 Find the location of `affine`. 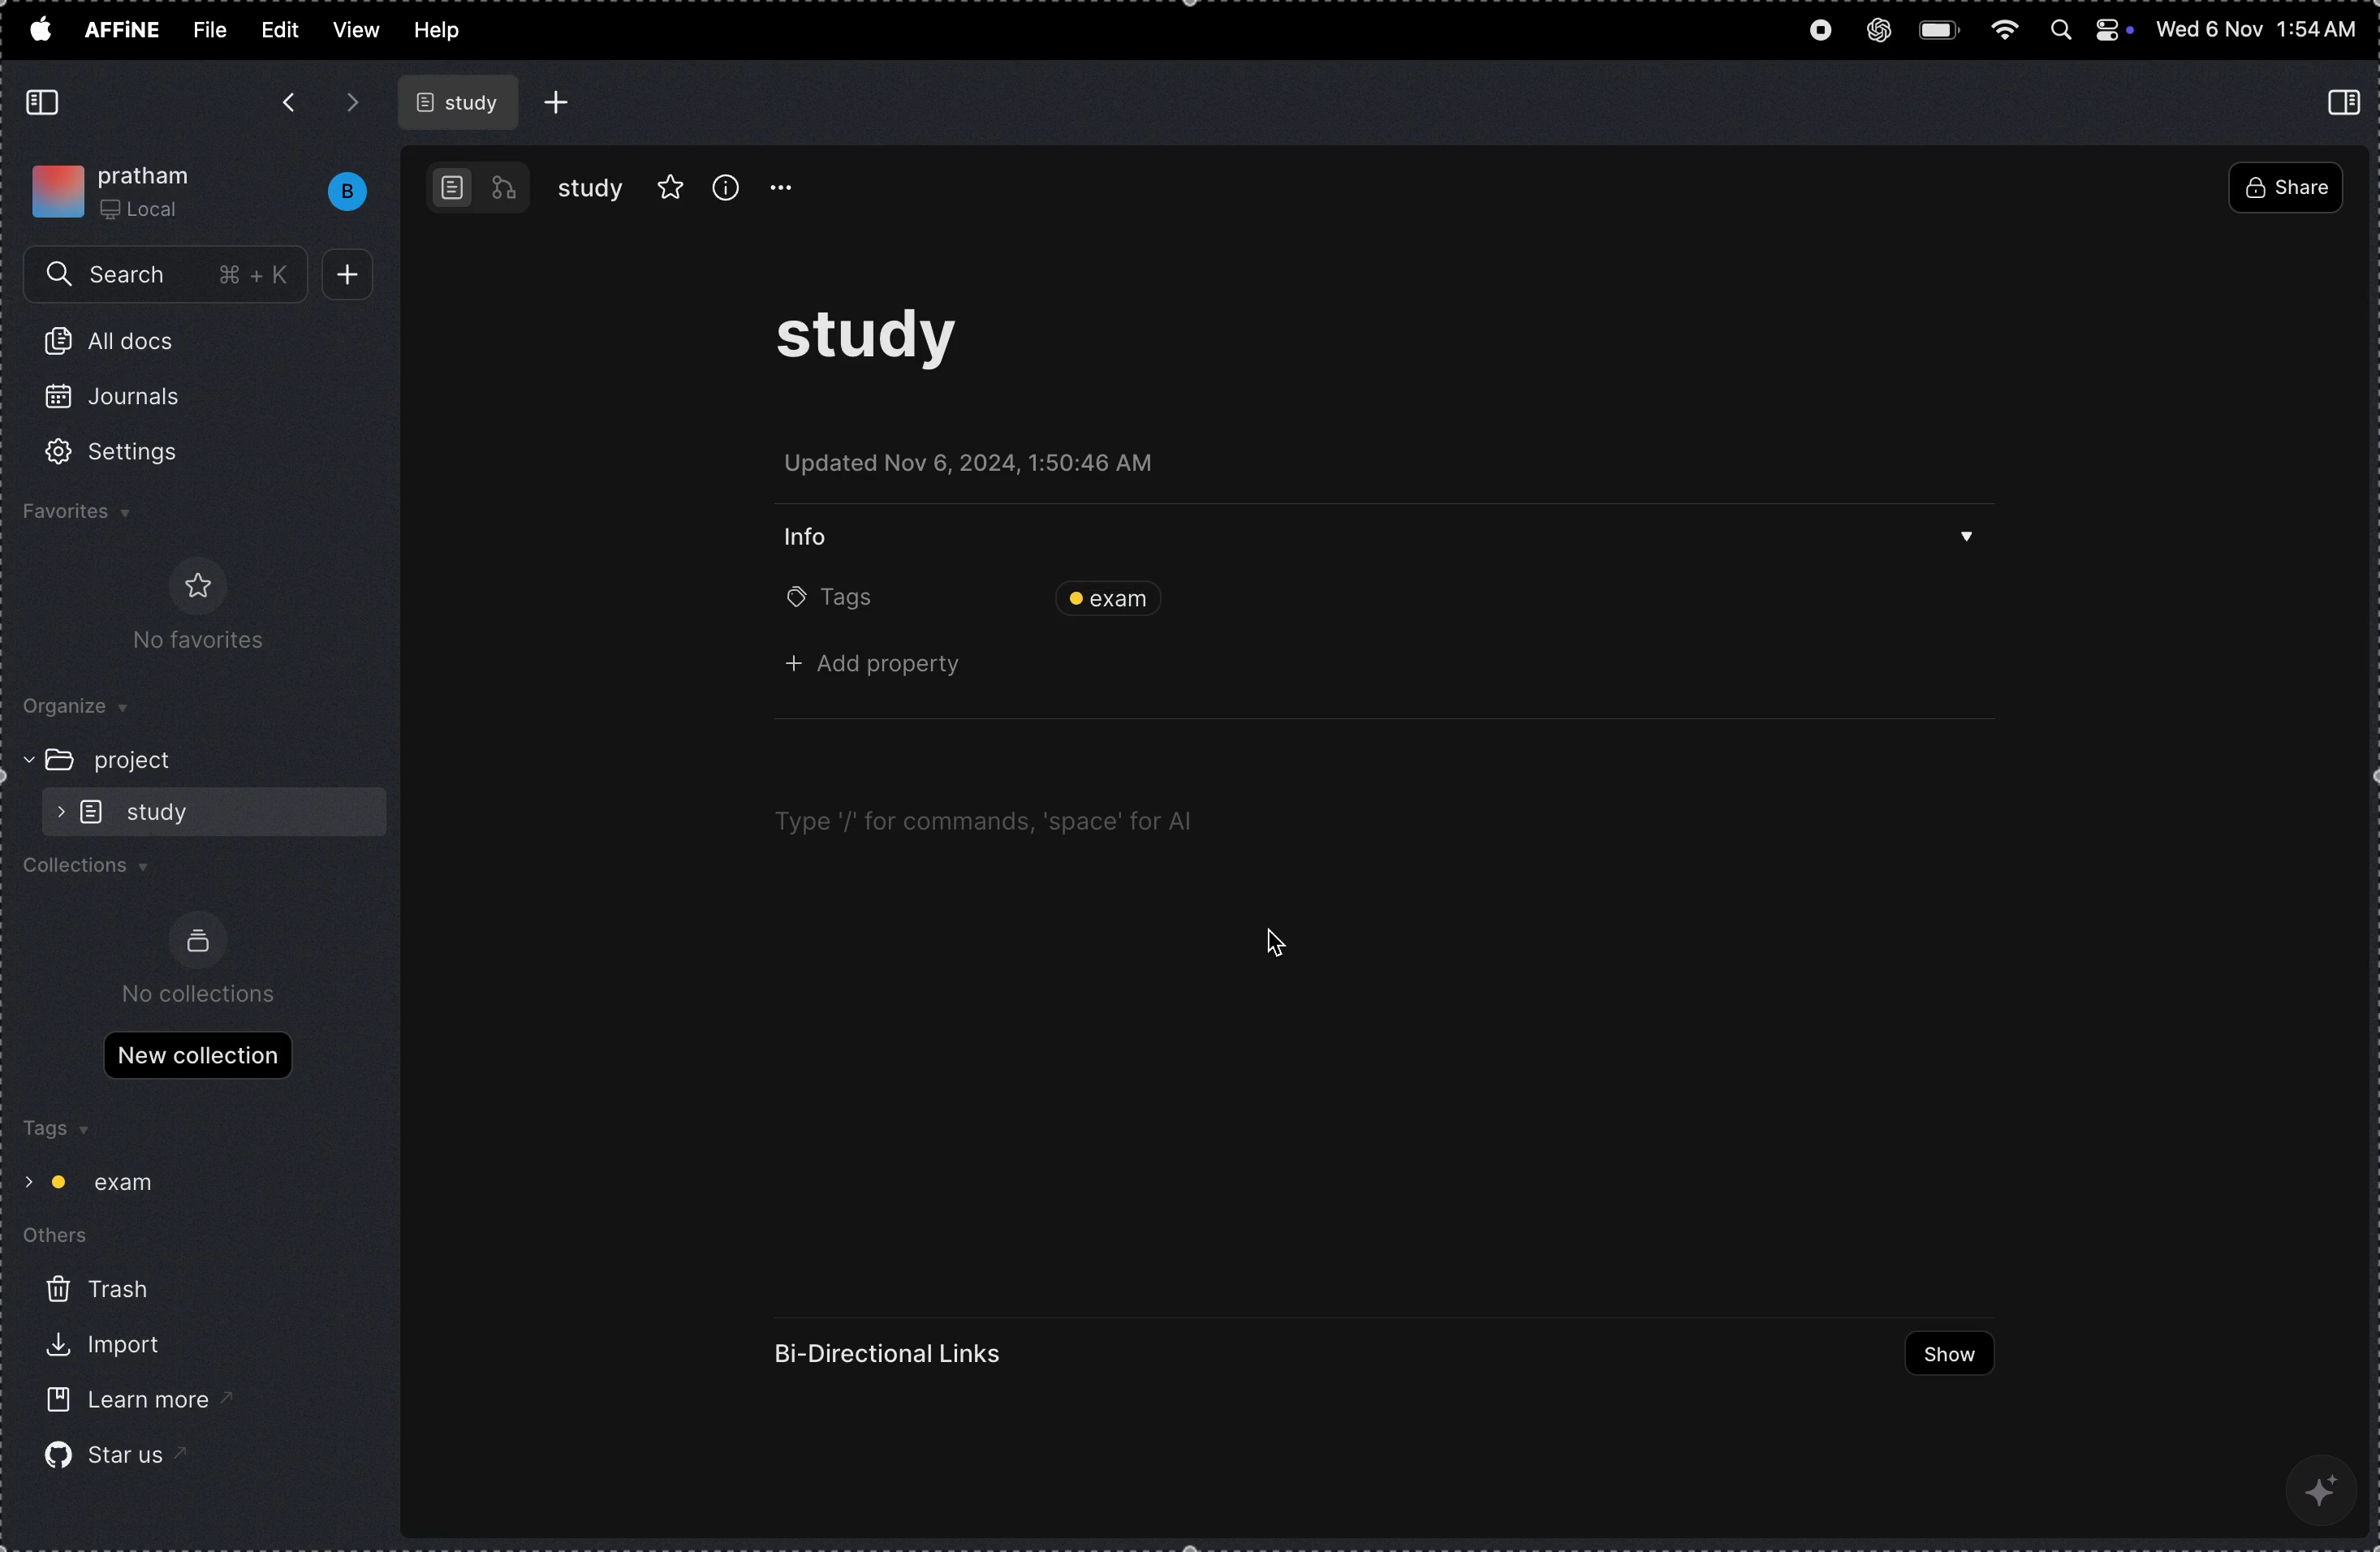

affine is located at coordinates (124, 32).